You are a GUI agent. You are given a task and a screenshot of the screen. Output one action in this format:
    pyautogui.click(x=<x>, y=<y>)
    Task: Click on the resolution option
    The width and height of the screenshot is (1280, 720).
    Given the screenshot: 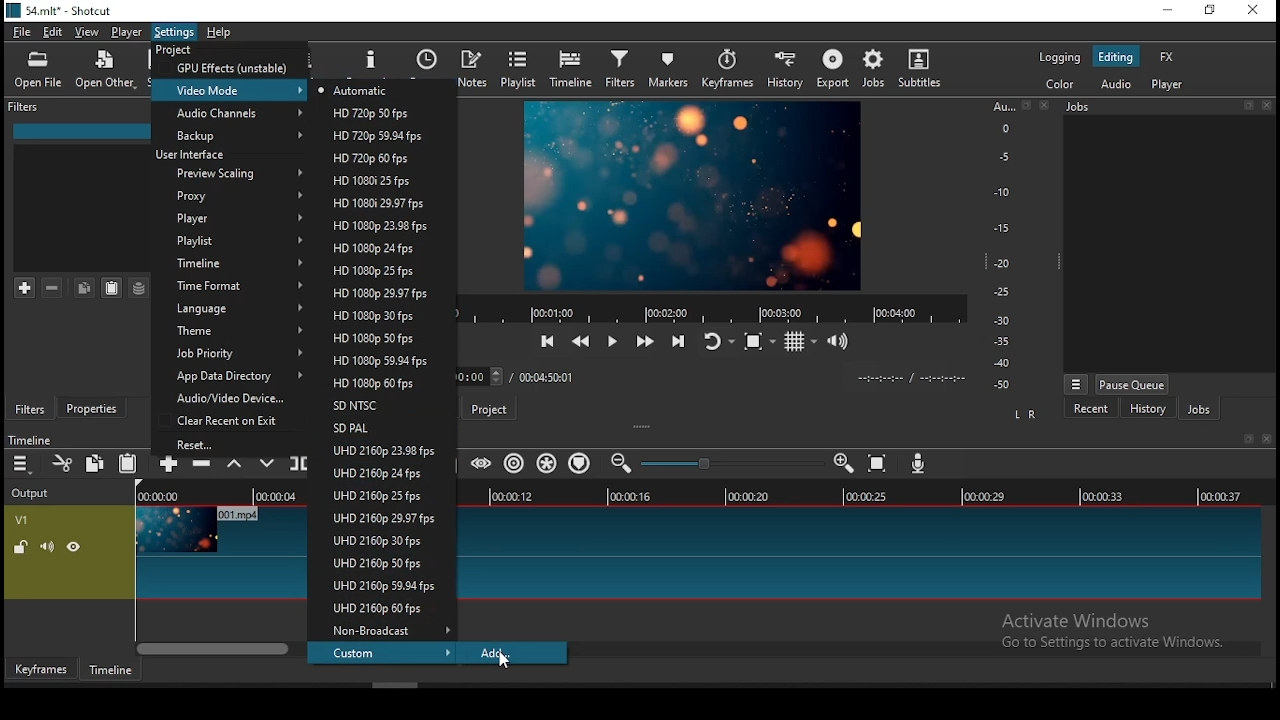 What is the action you would take?
    pyautogui.click(x=379, y=293)
    